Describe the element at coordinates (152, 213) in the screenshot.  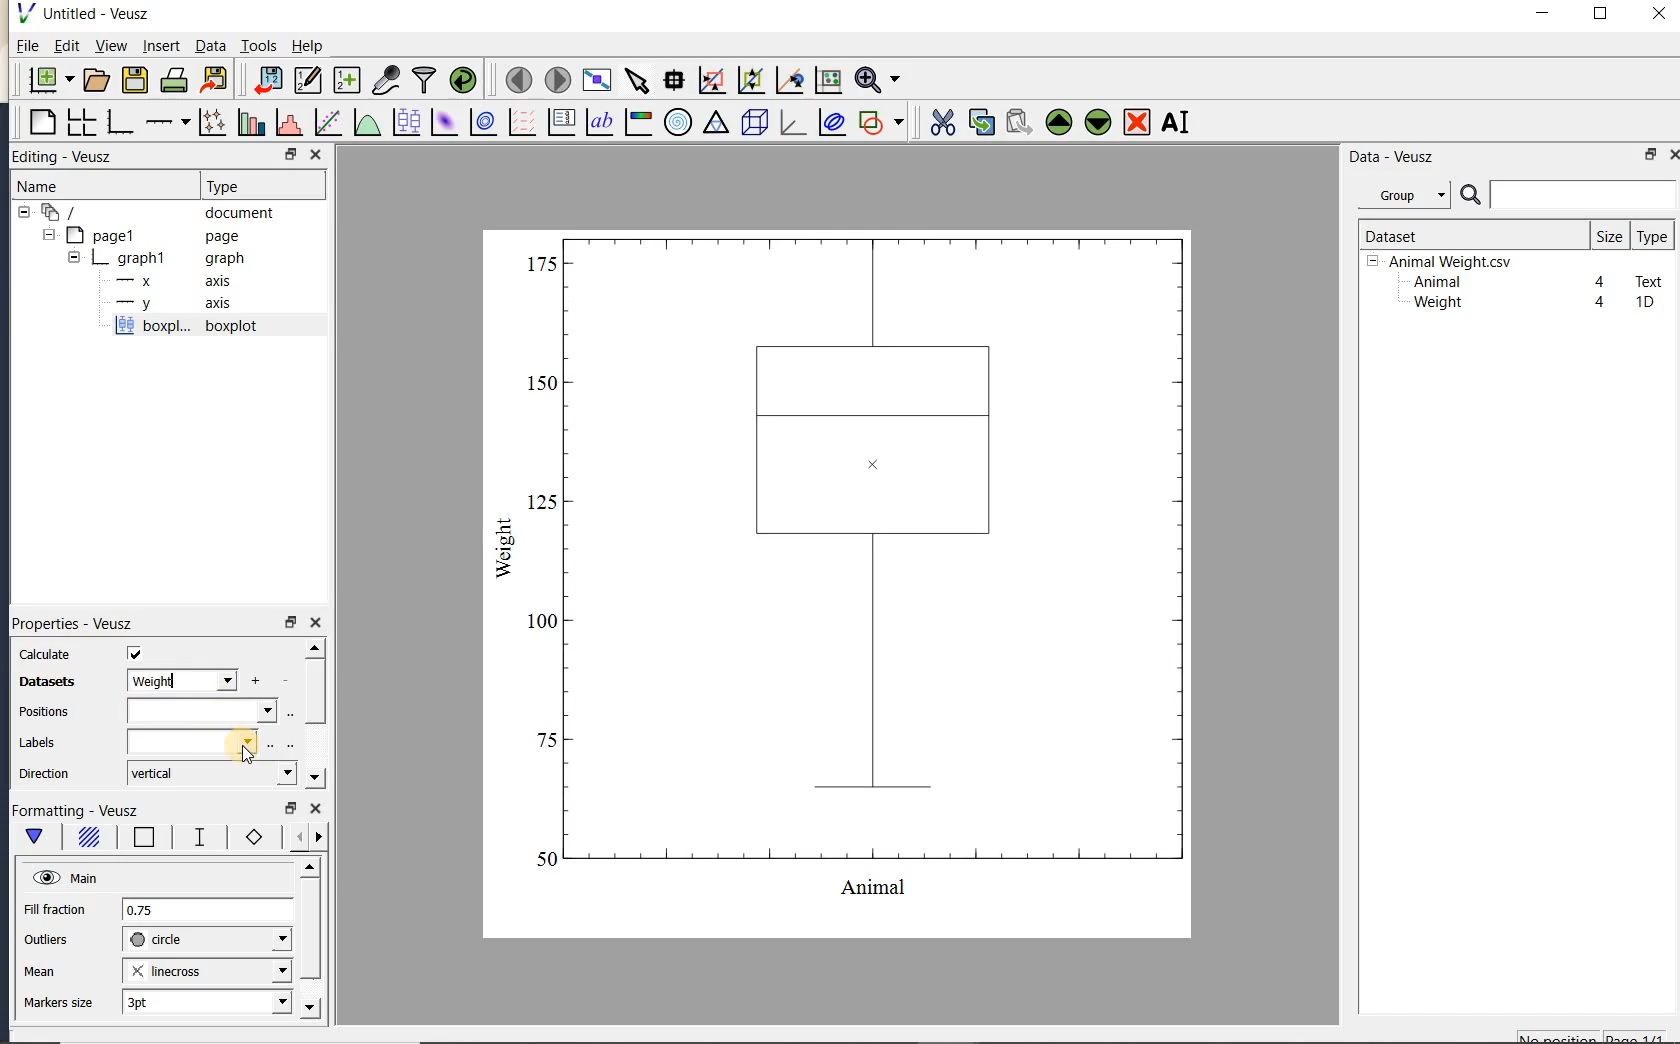
I see `document` at that location.